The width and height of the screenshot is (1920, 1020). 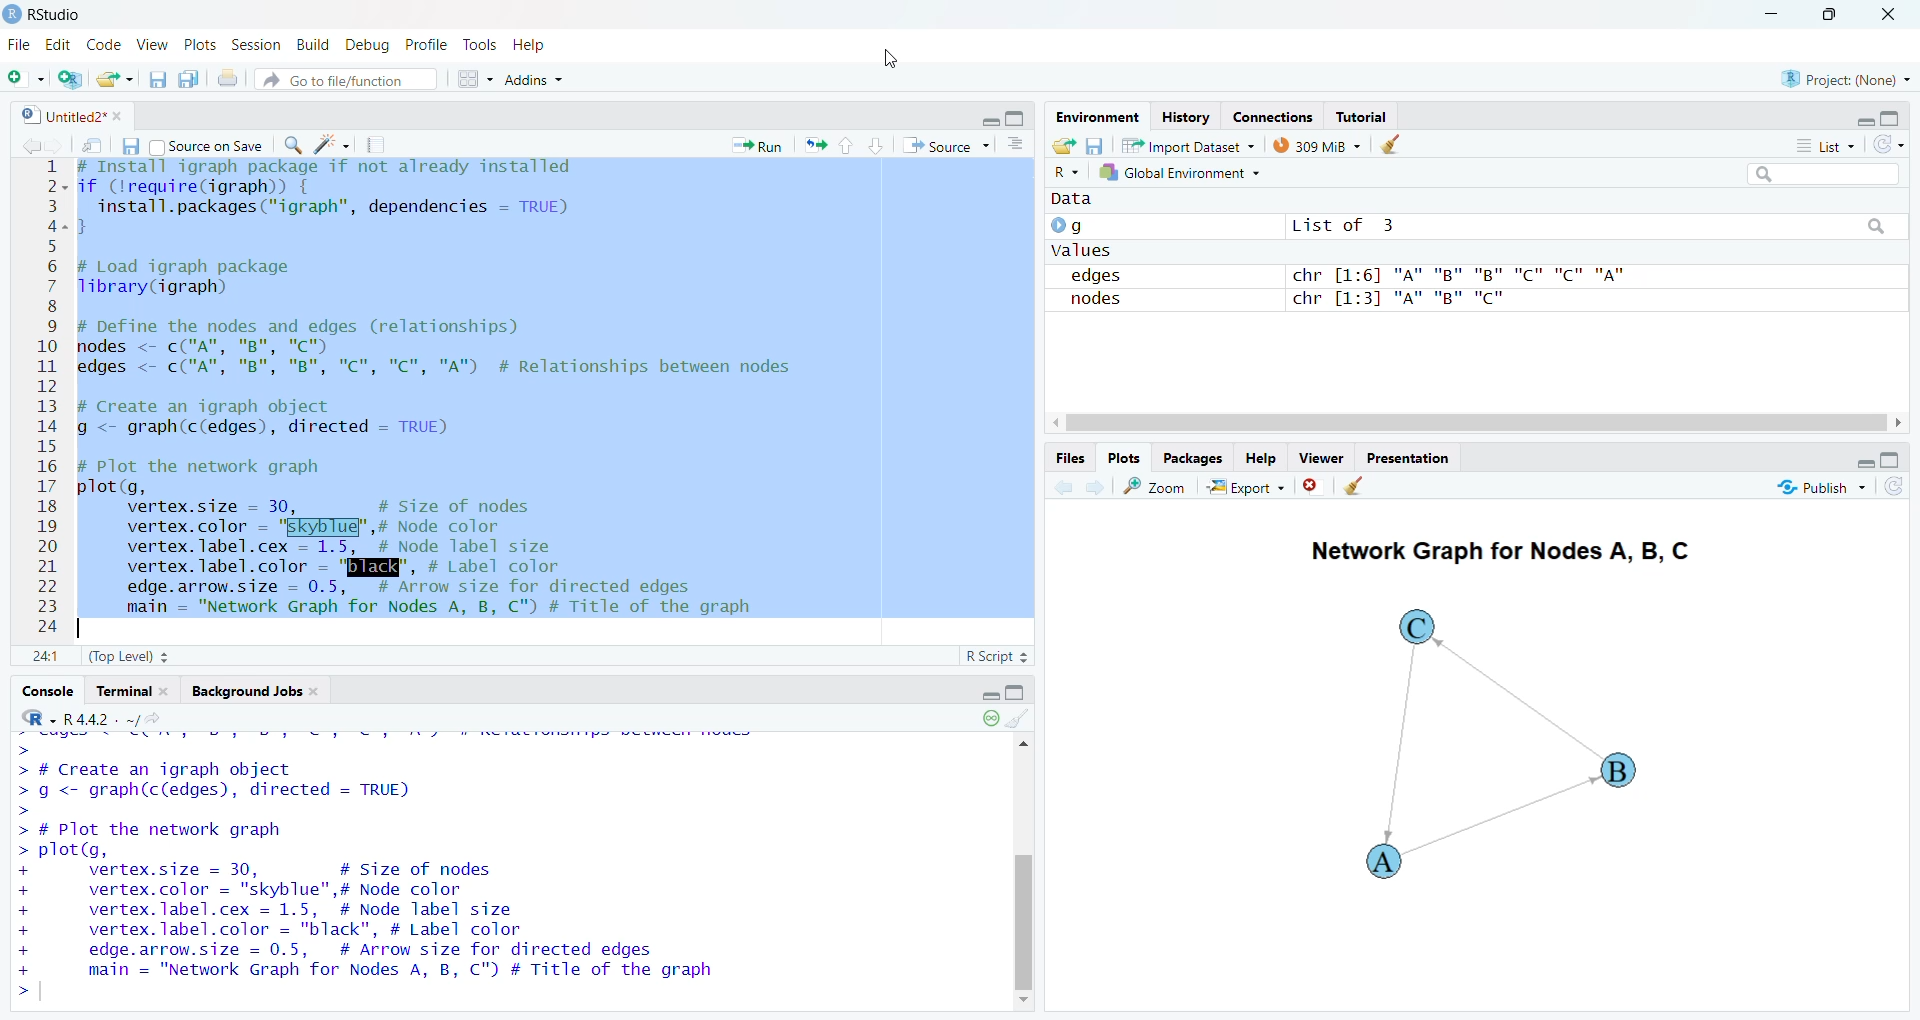 What do you see at coordinates (249, 693) in the screenshot?
I see `Background Jobs` at bounding box center [249, 693].